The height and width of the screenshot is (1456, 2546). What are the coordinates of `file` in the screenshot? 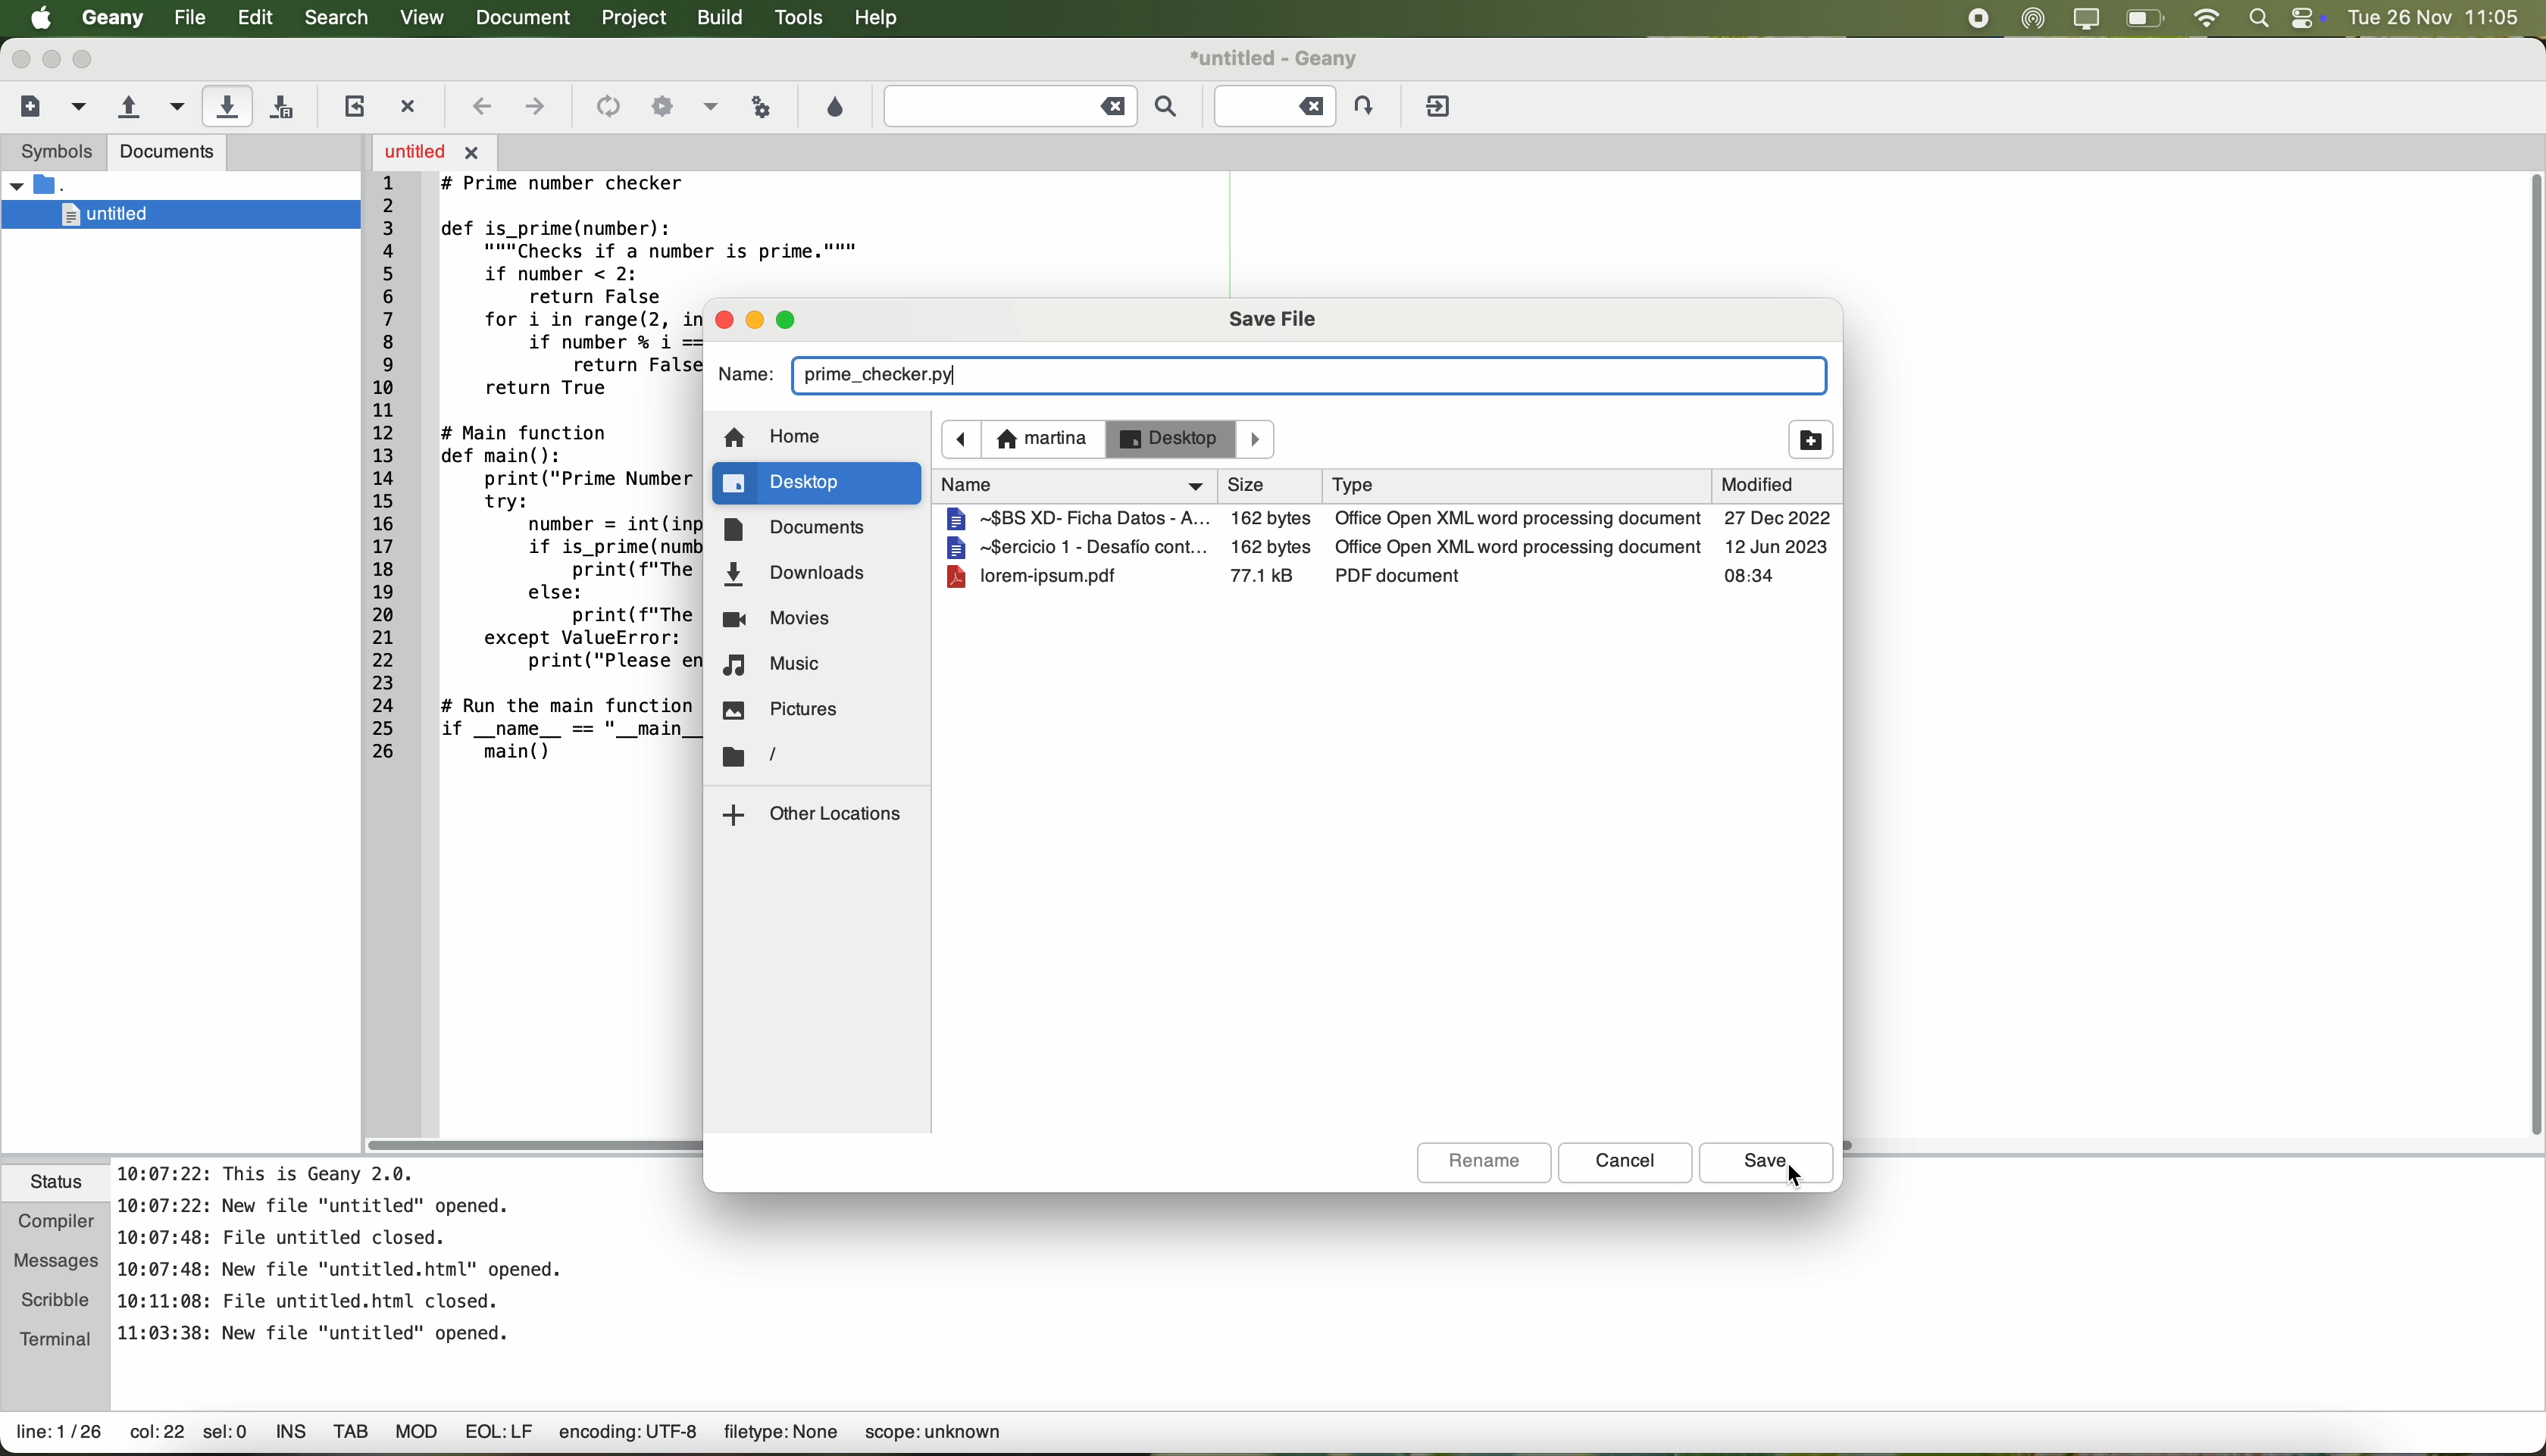 It's located at (1390, 518).